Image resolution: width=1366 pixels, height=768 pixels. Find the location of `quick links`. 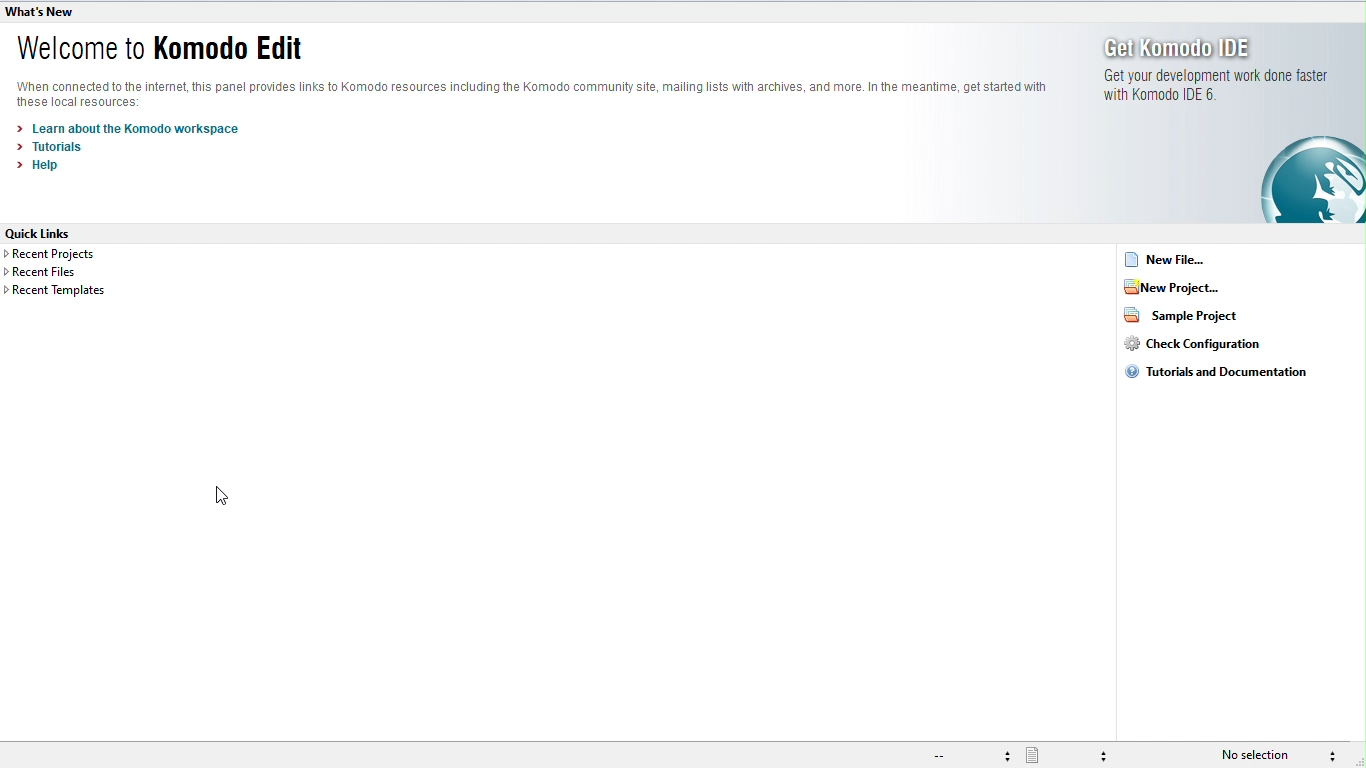

quick links is located at coordinates (42, 233).